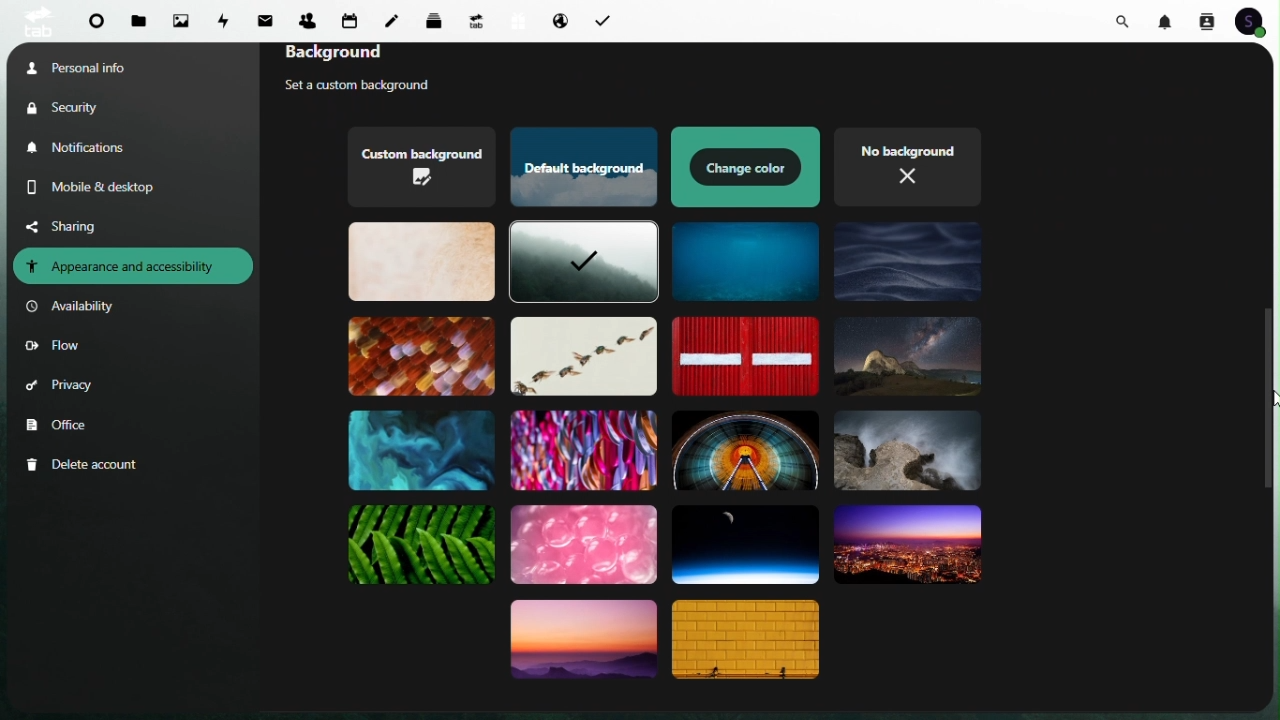 This screenshot has width=1280, height=720. Describe the element at coordinates (77, 225) in the screenshot. I see `Sharing` at that location.